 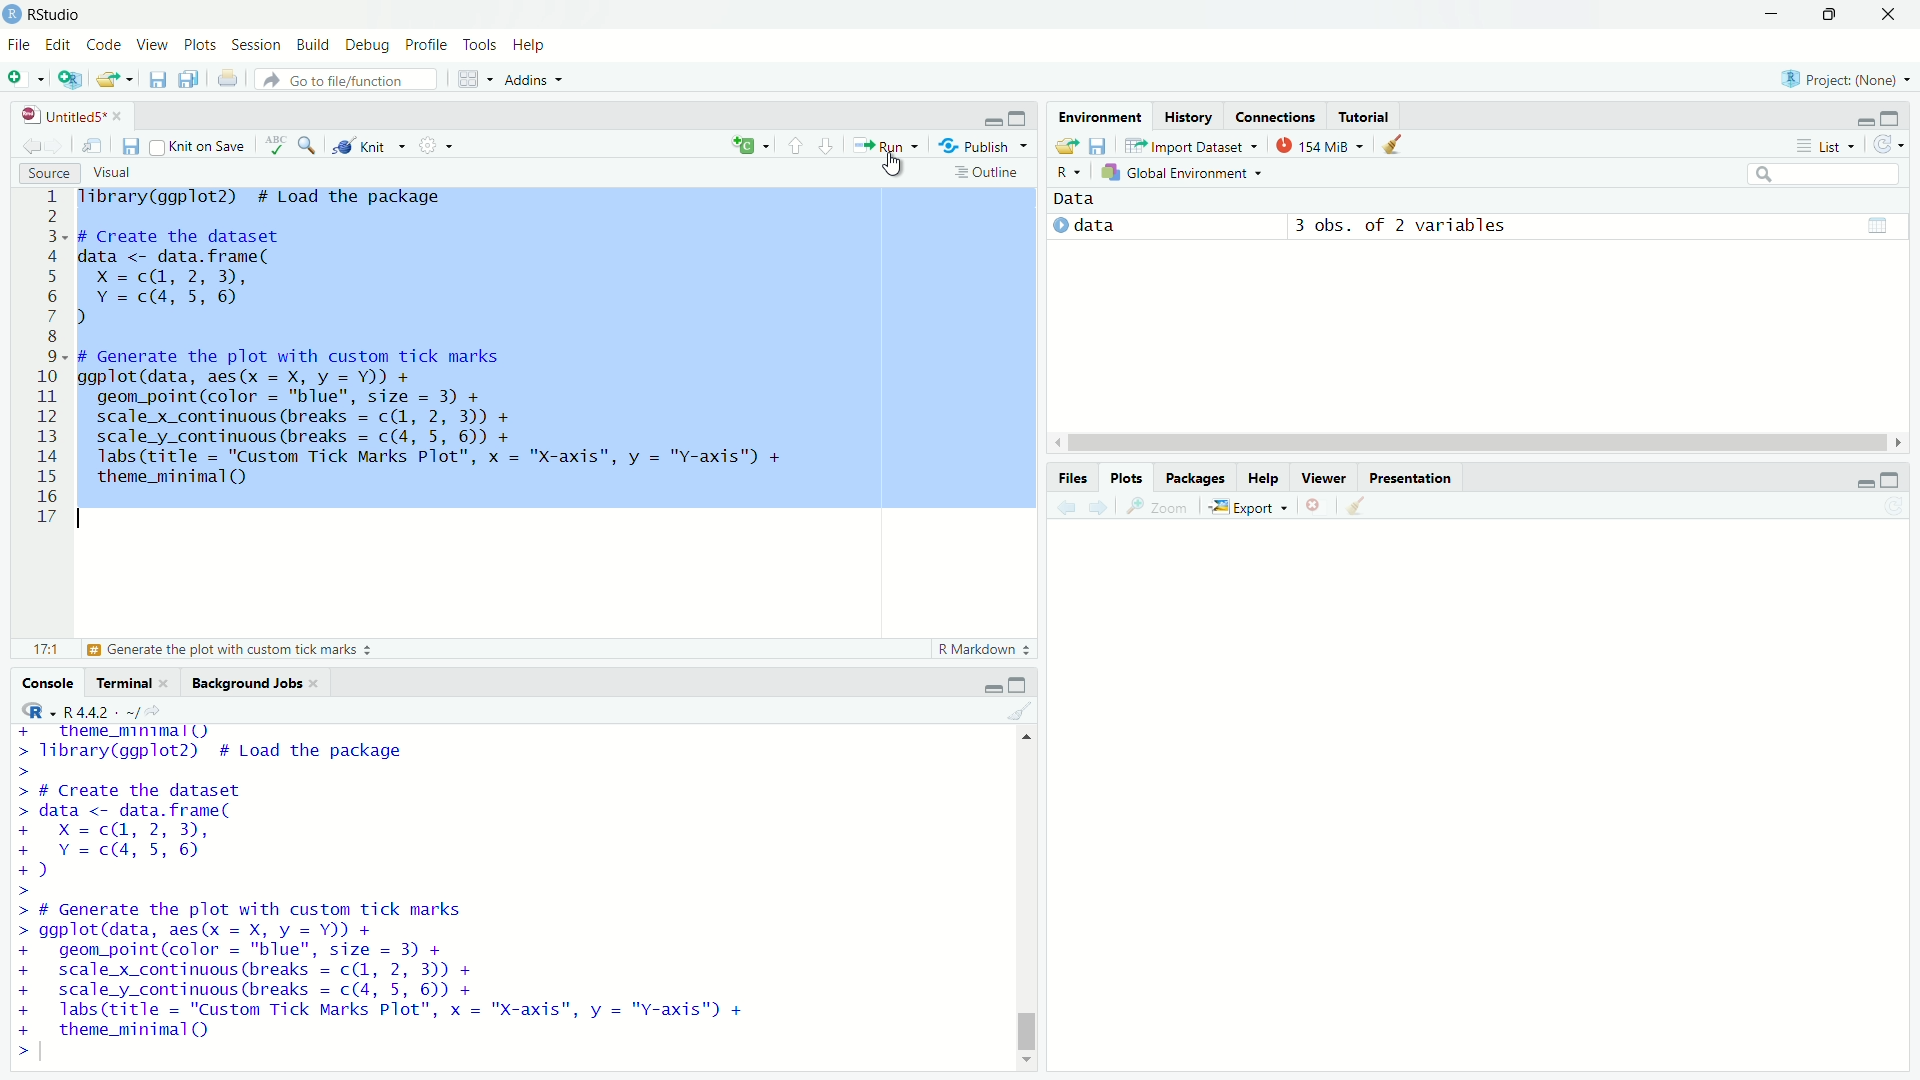 What do you see at coordinates (1062, 173) in the screenshot?
I see `select language` at bounding box center [1062, 173].